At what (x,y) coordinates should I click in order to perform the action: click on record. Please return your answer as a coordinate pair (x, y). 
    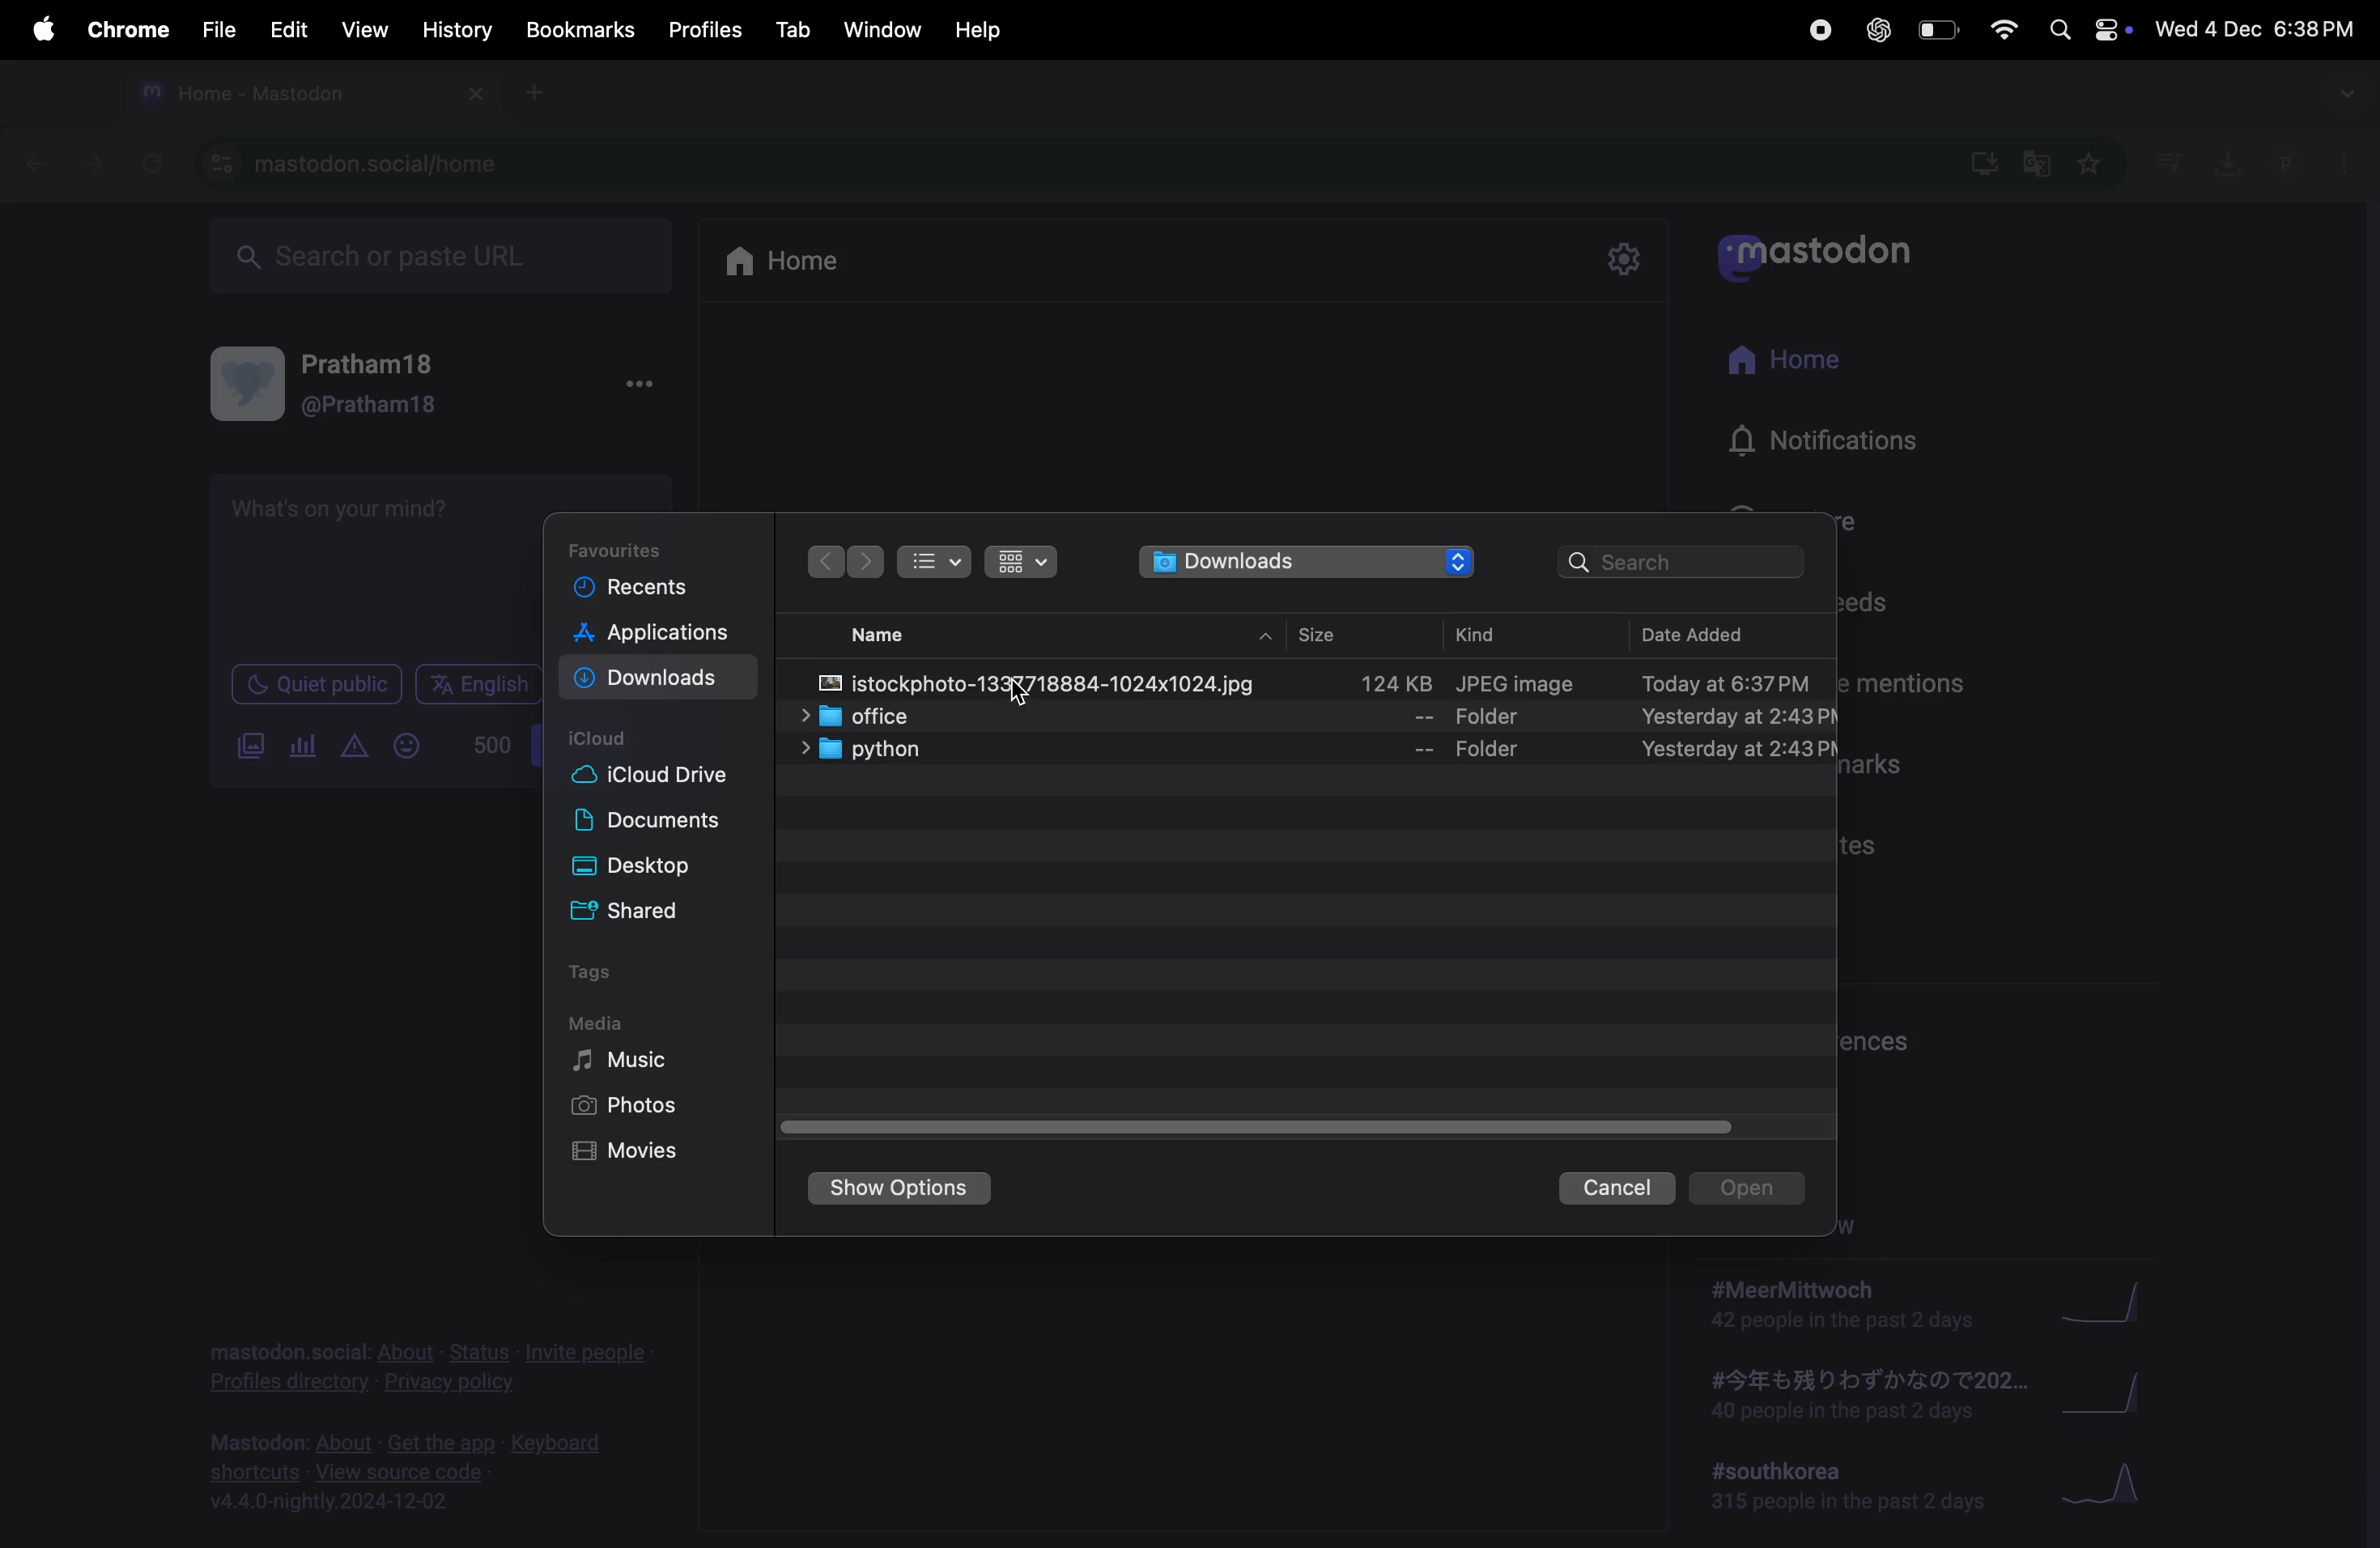
    Looking at the image, I should click on (1818, 29).